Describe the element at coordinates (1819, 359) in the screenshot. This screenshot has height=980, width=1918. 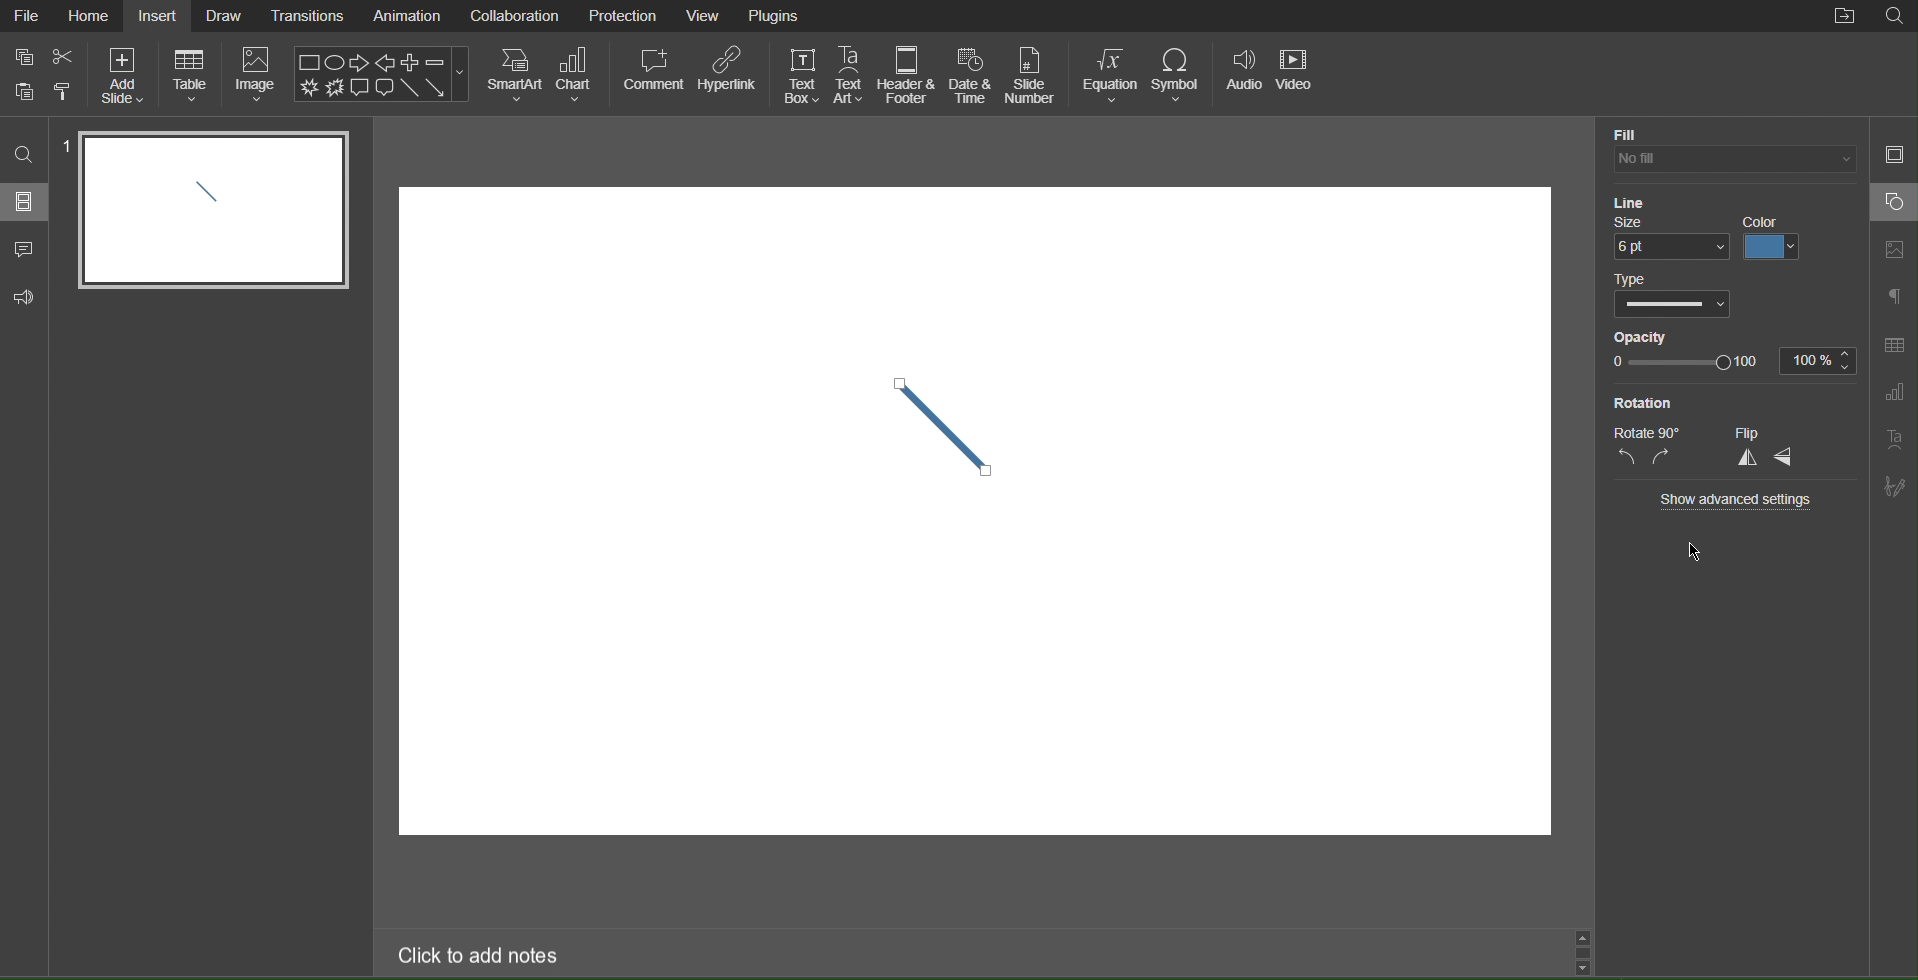
I see `100%` at that location.